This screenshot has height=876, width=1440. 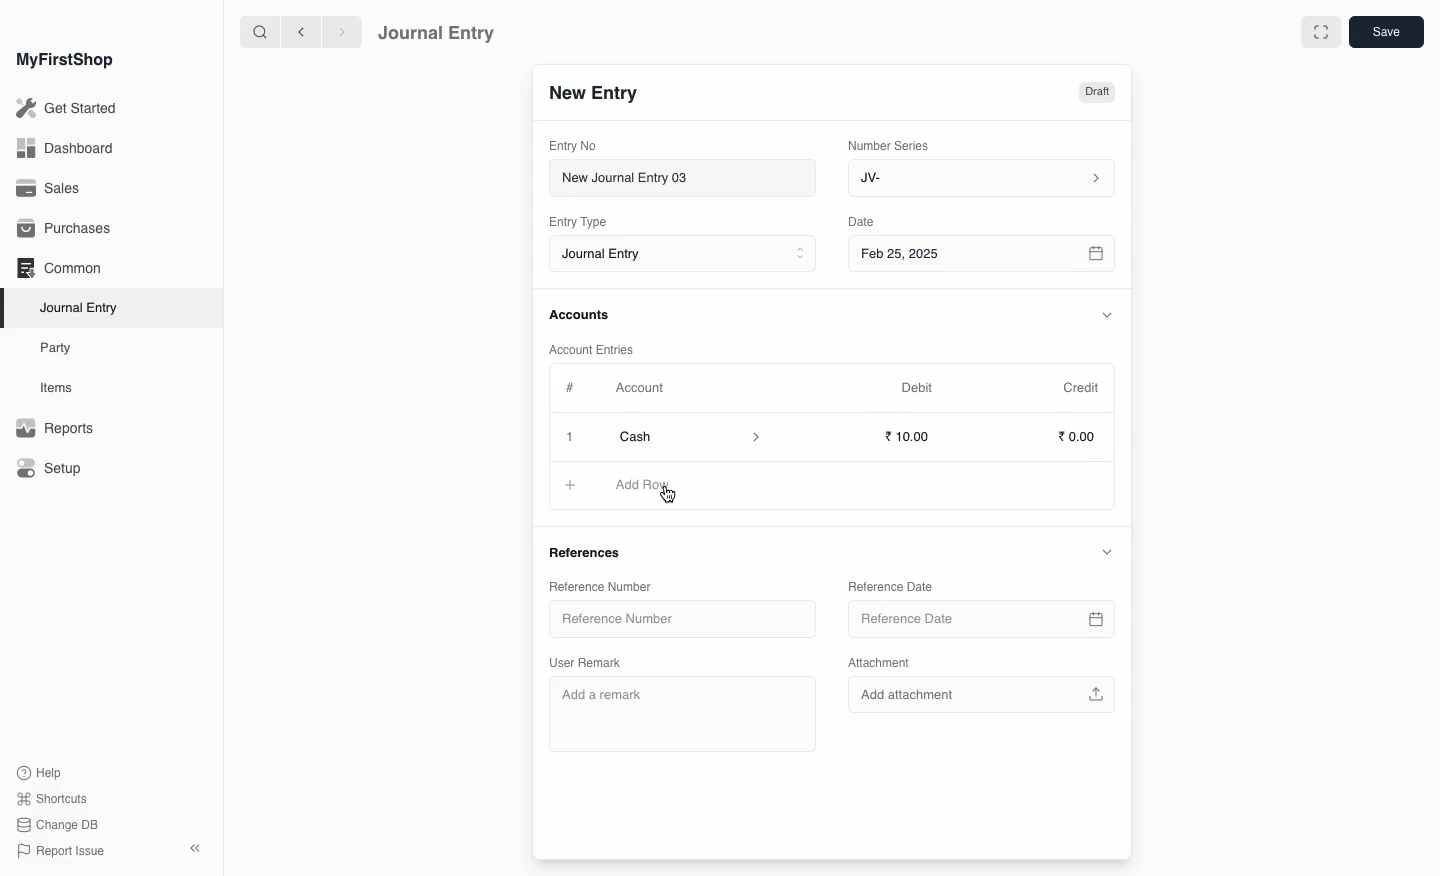 I want to click on Change DB, so click(x=58, y=826).